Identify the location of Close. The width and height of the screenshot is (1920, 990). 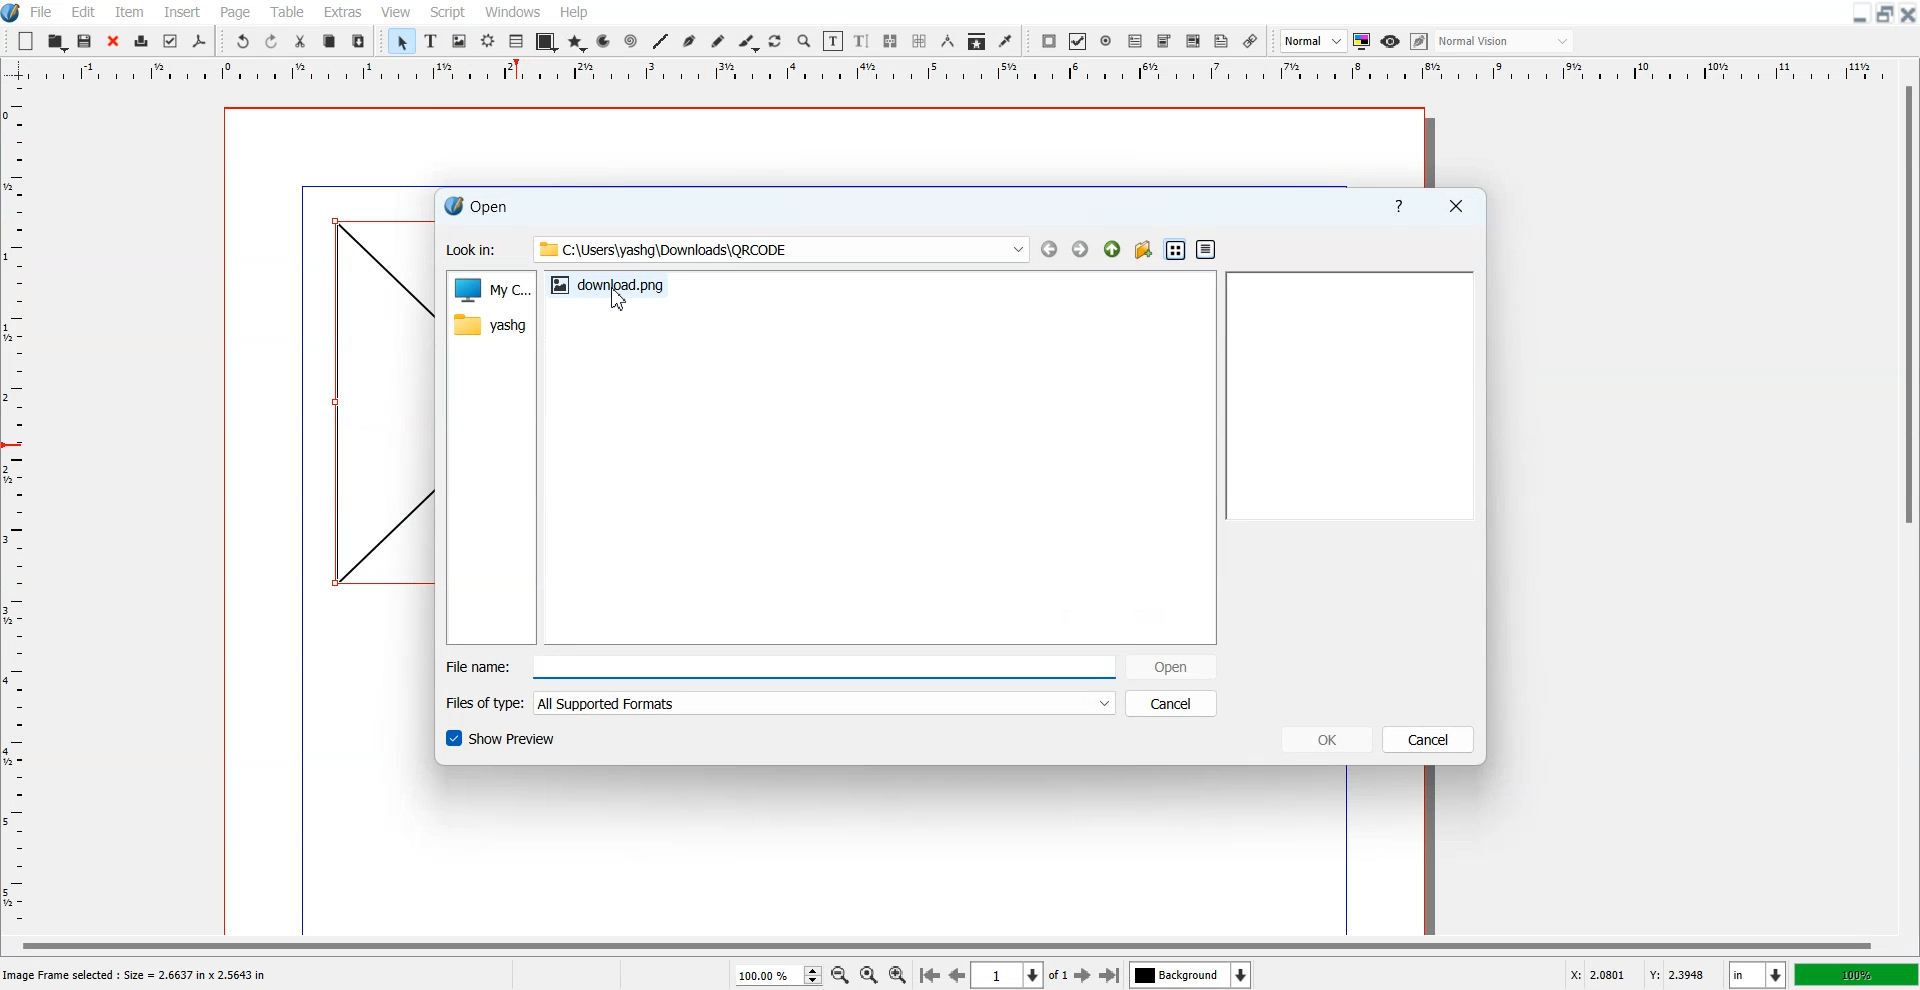
(1908, 14).